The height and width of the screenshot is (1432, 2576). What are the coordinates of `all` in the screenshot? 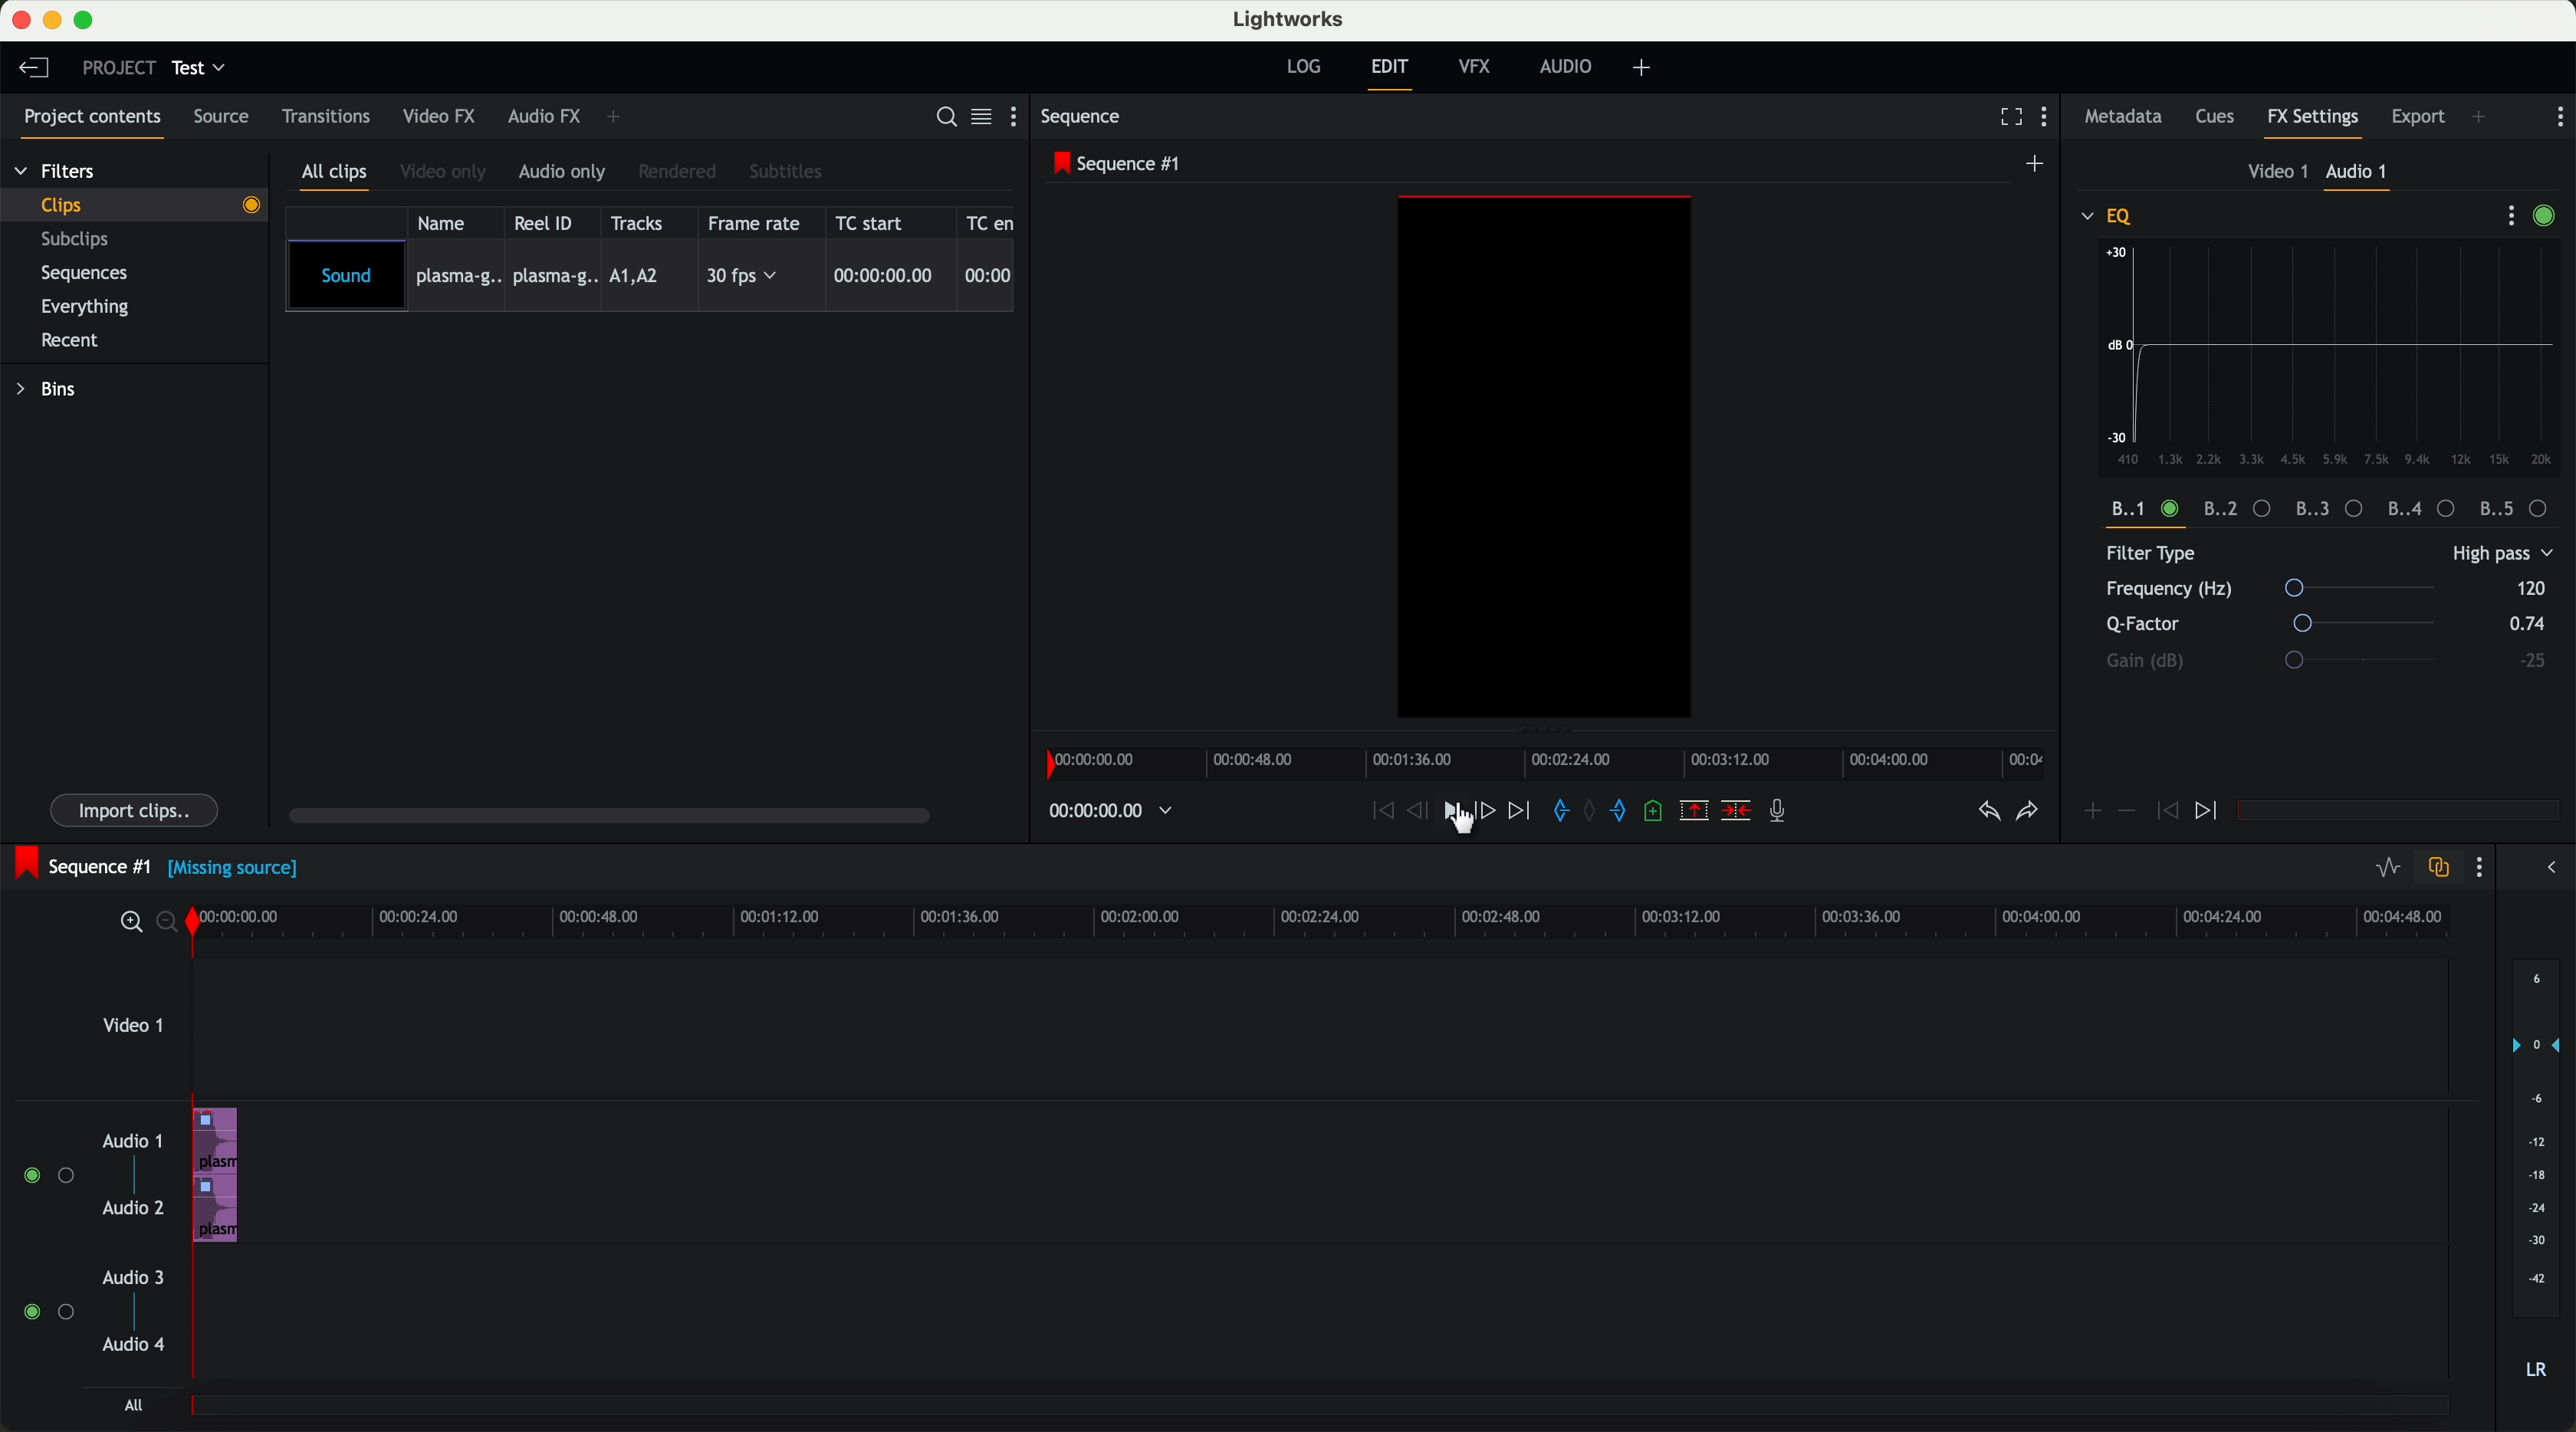 It's located at (130, 1407).